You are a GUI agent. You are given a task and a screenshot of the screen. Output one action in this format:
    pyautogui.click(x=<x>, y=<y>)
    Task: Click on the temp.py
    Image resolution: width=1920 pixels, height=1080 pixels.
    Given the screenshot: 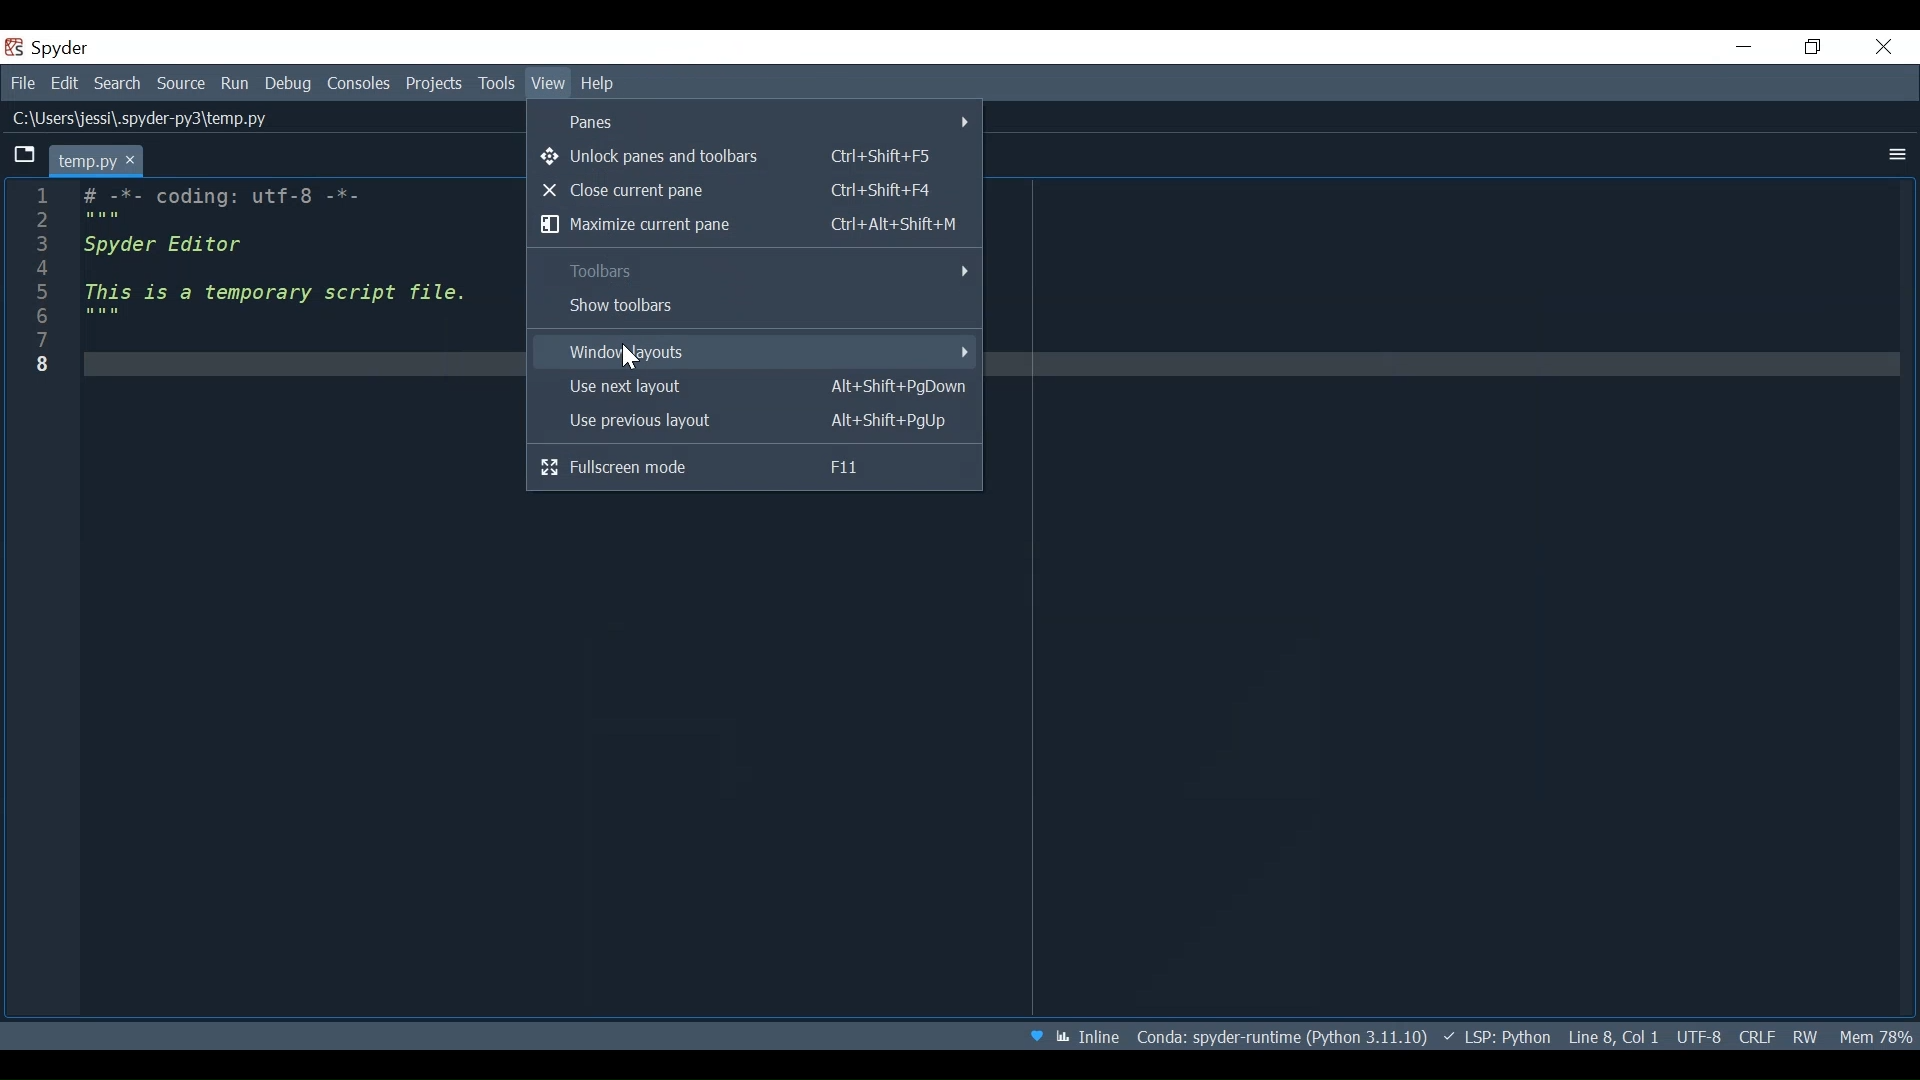 What is the action you would take?
    pyautogui.click(x=100, y=159)
    